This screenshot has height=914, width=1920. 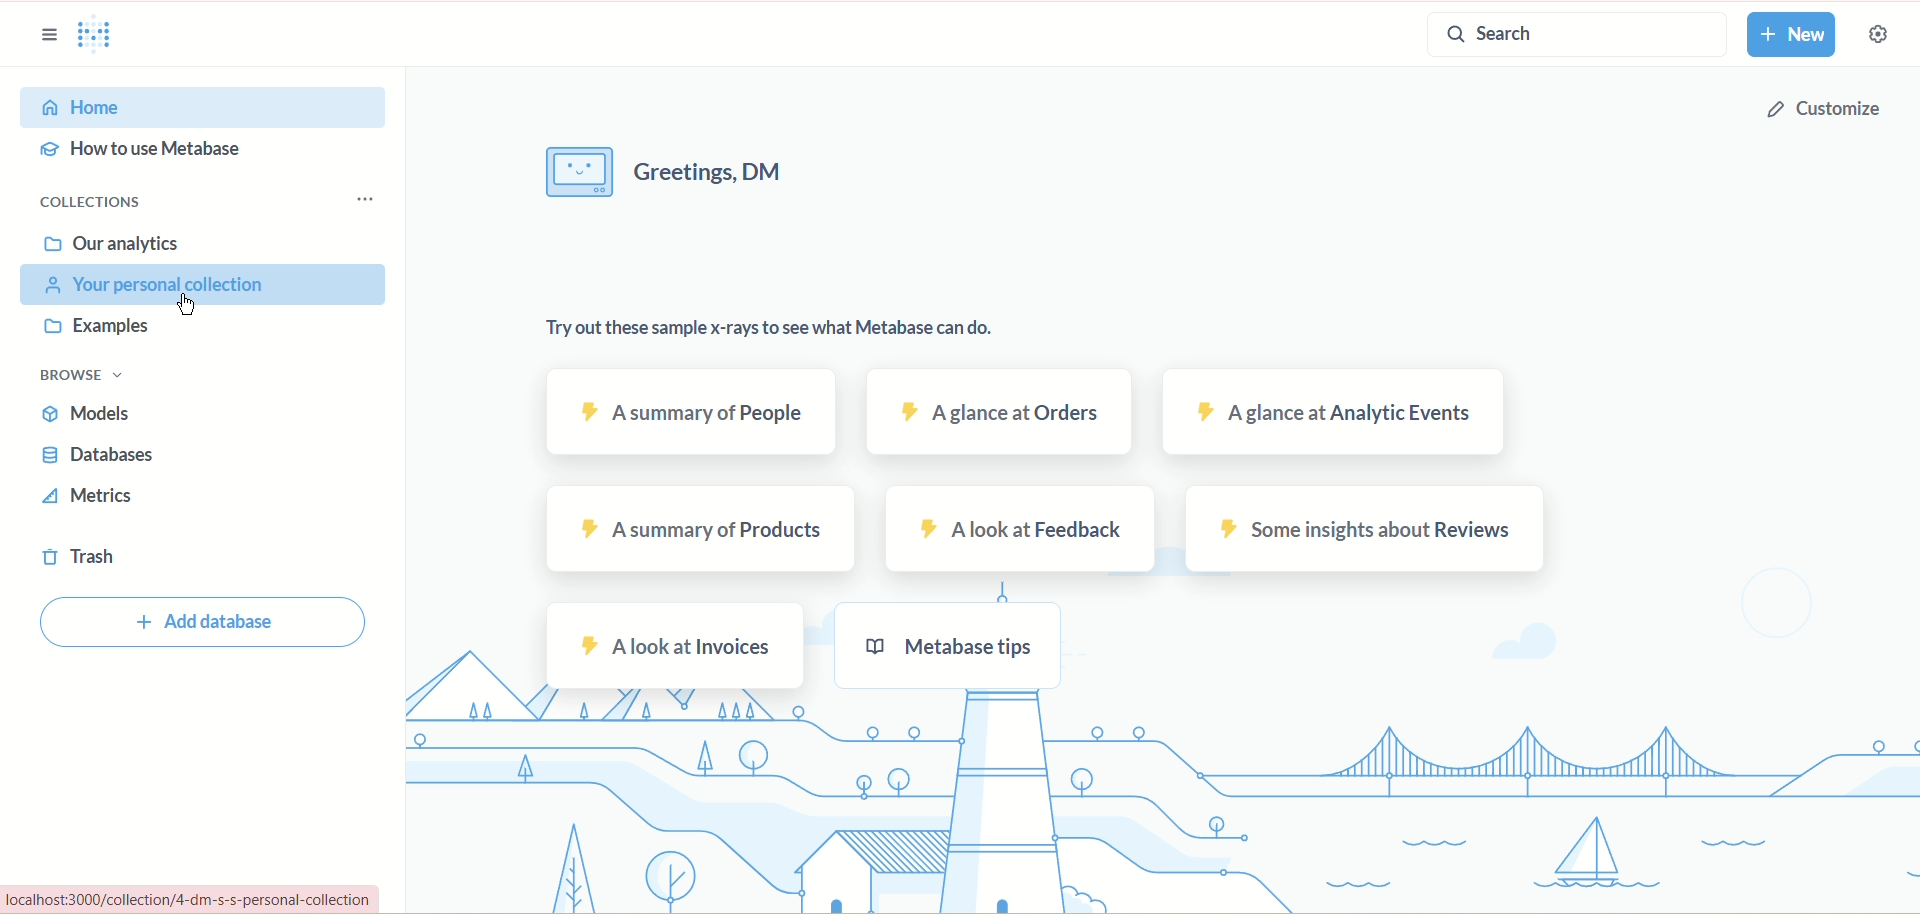 What do you see at coordinates (579, 171) in the screenshot?
I see `image` at bounding box center [579, 171].